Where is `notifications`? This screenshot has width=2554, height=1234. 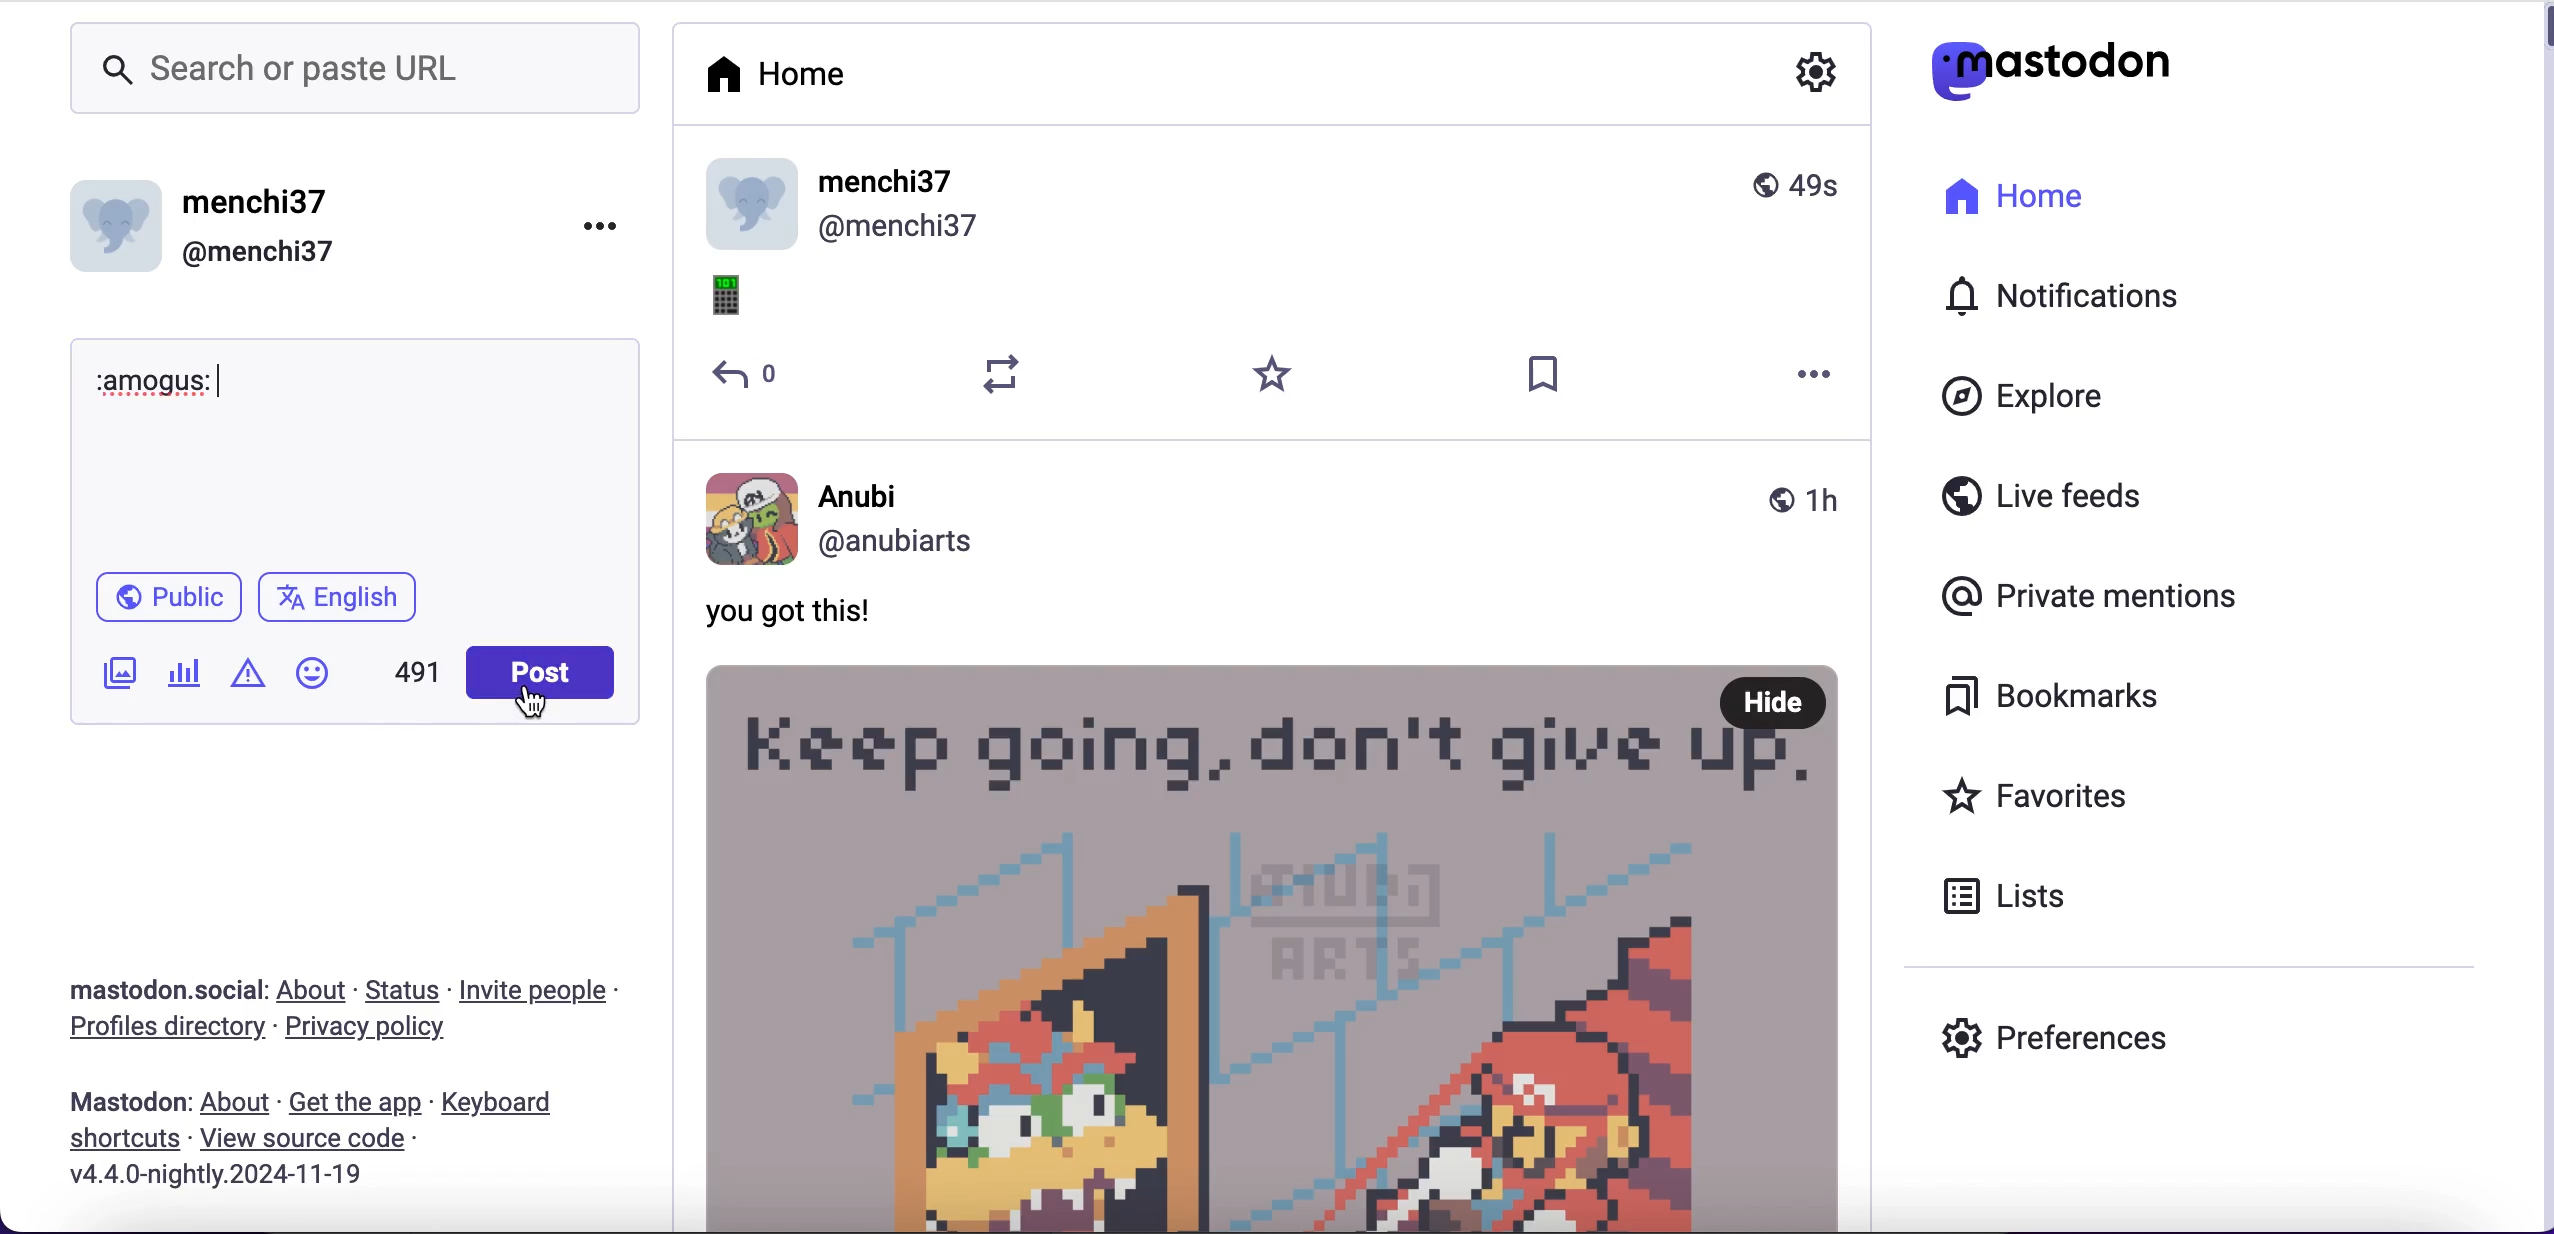 notifications is located at coordinates (2082, 294).